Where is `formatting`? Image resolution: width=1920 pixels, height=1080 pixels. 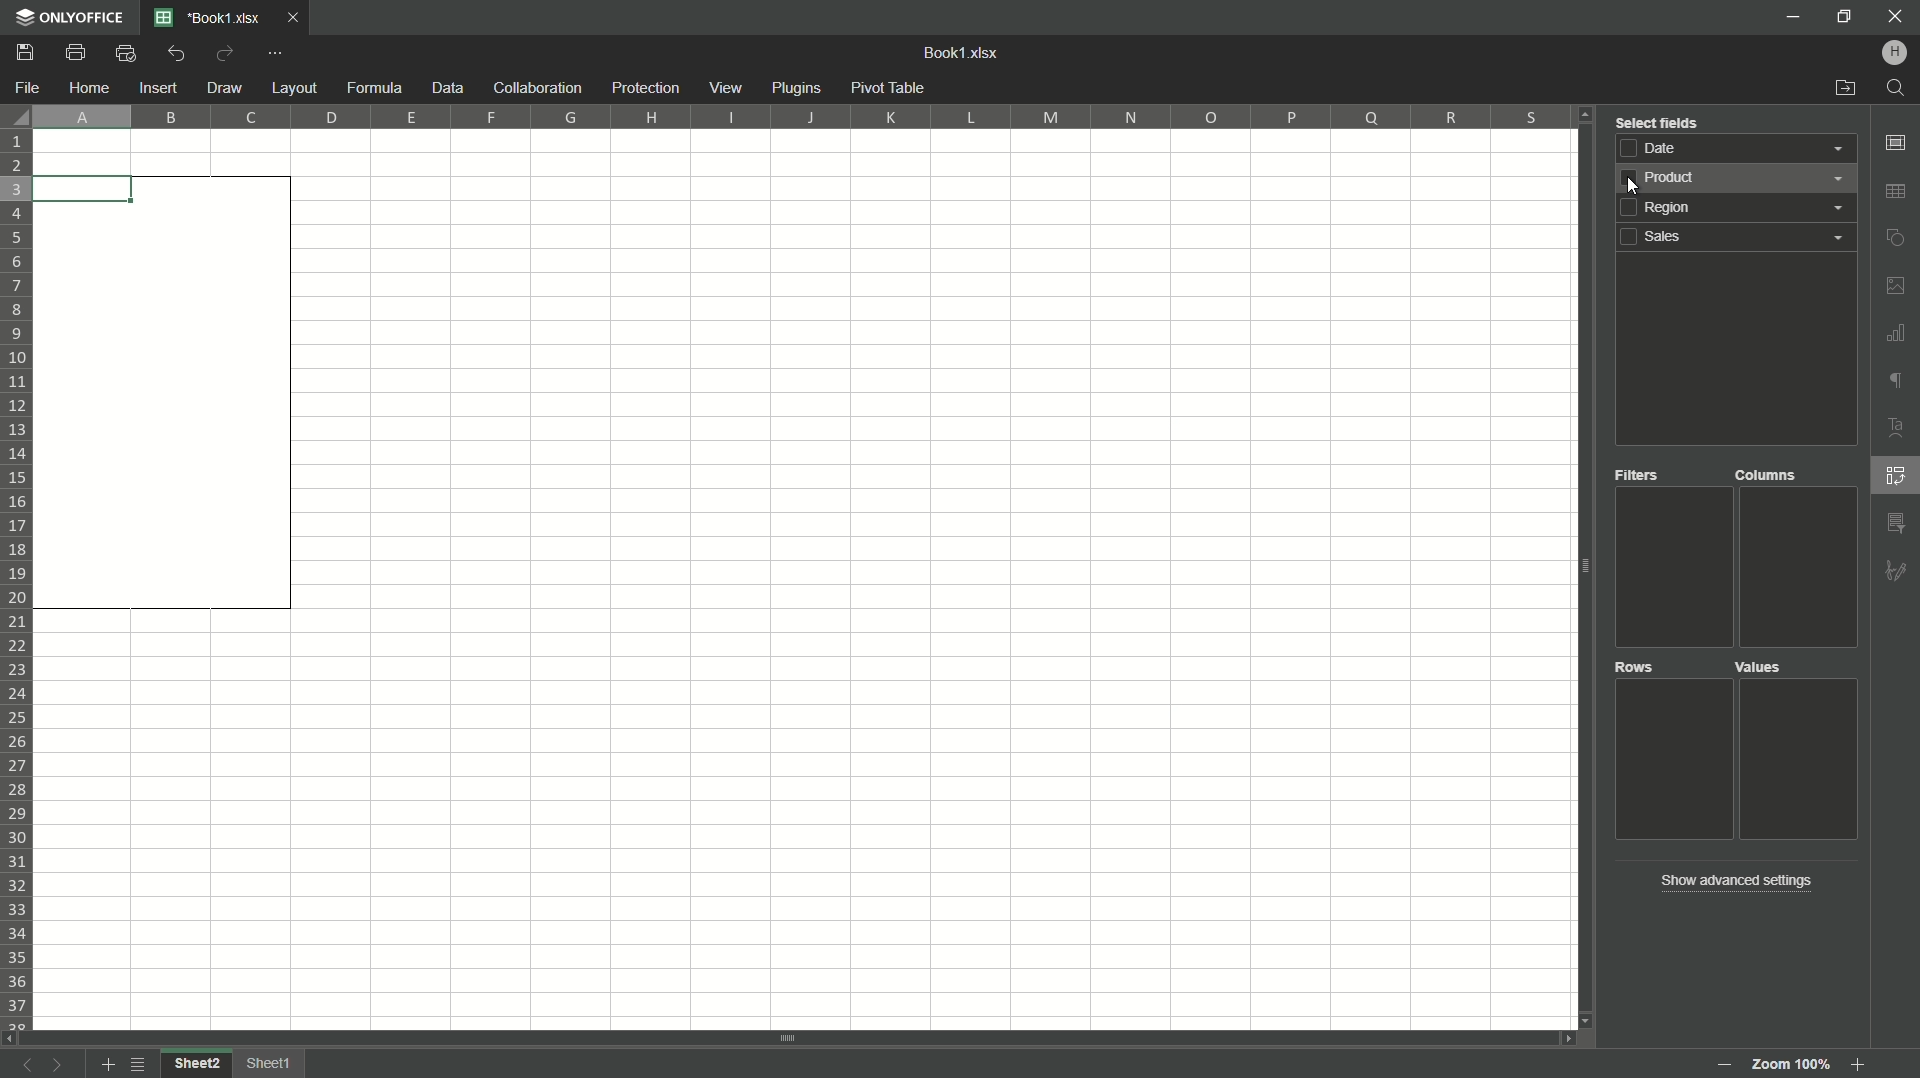
formatting is located at coordinates (1896, 569).